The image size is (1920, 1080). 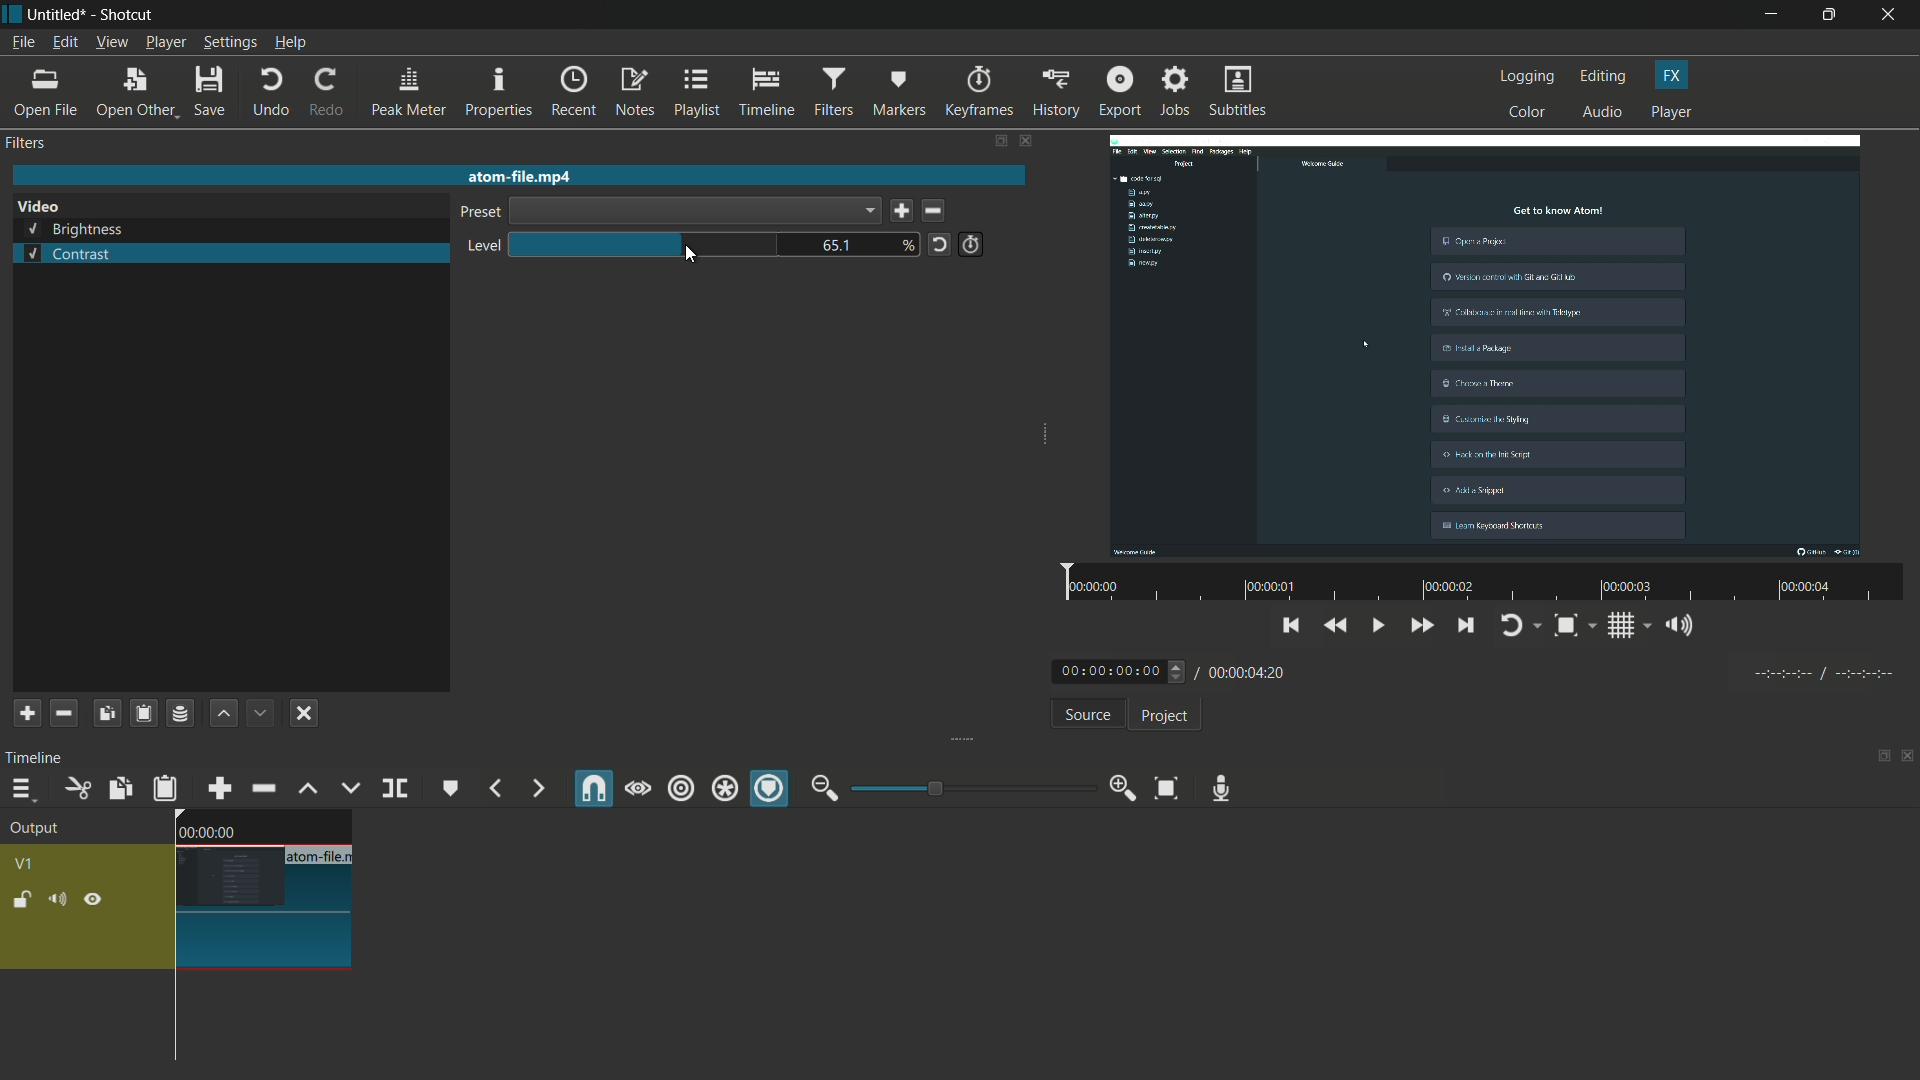 What do you see at coordinates (1166, 787) in the screenshot?
I see `zoom timeline to fit` at bounding box center [1166, 787].